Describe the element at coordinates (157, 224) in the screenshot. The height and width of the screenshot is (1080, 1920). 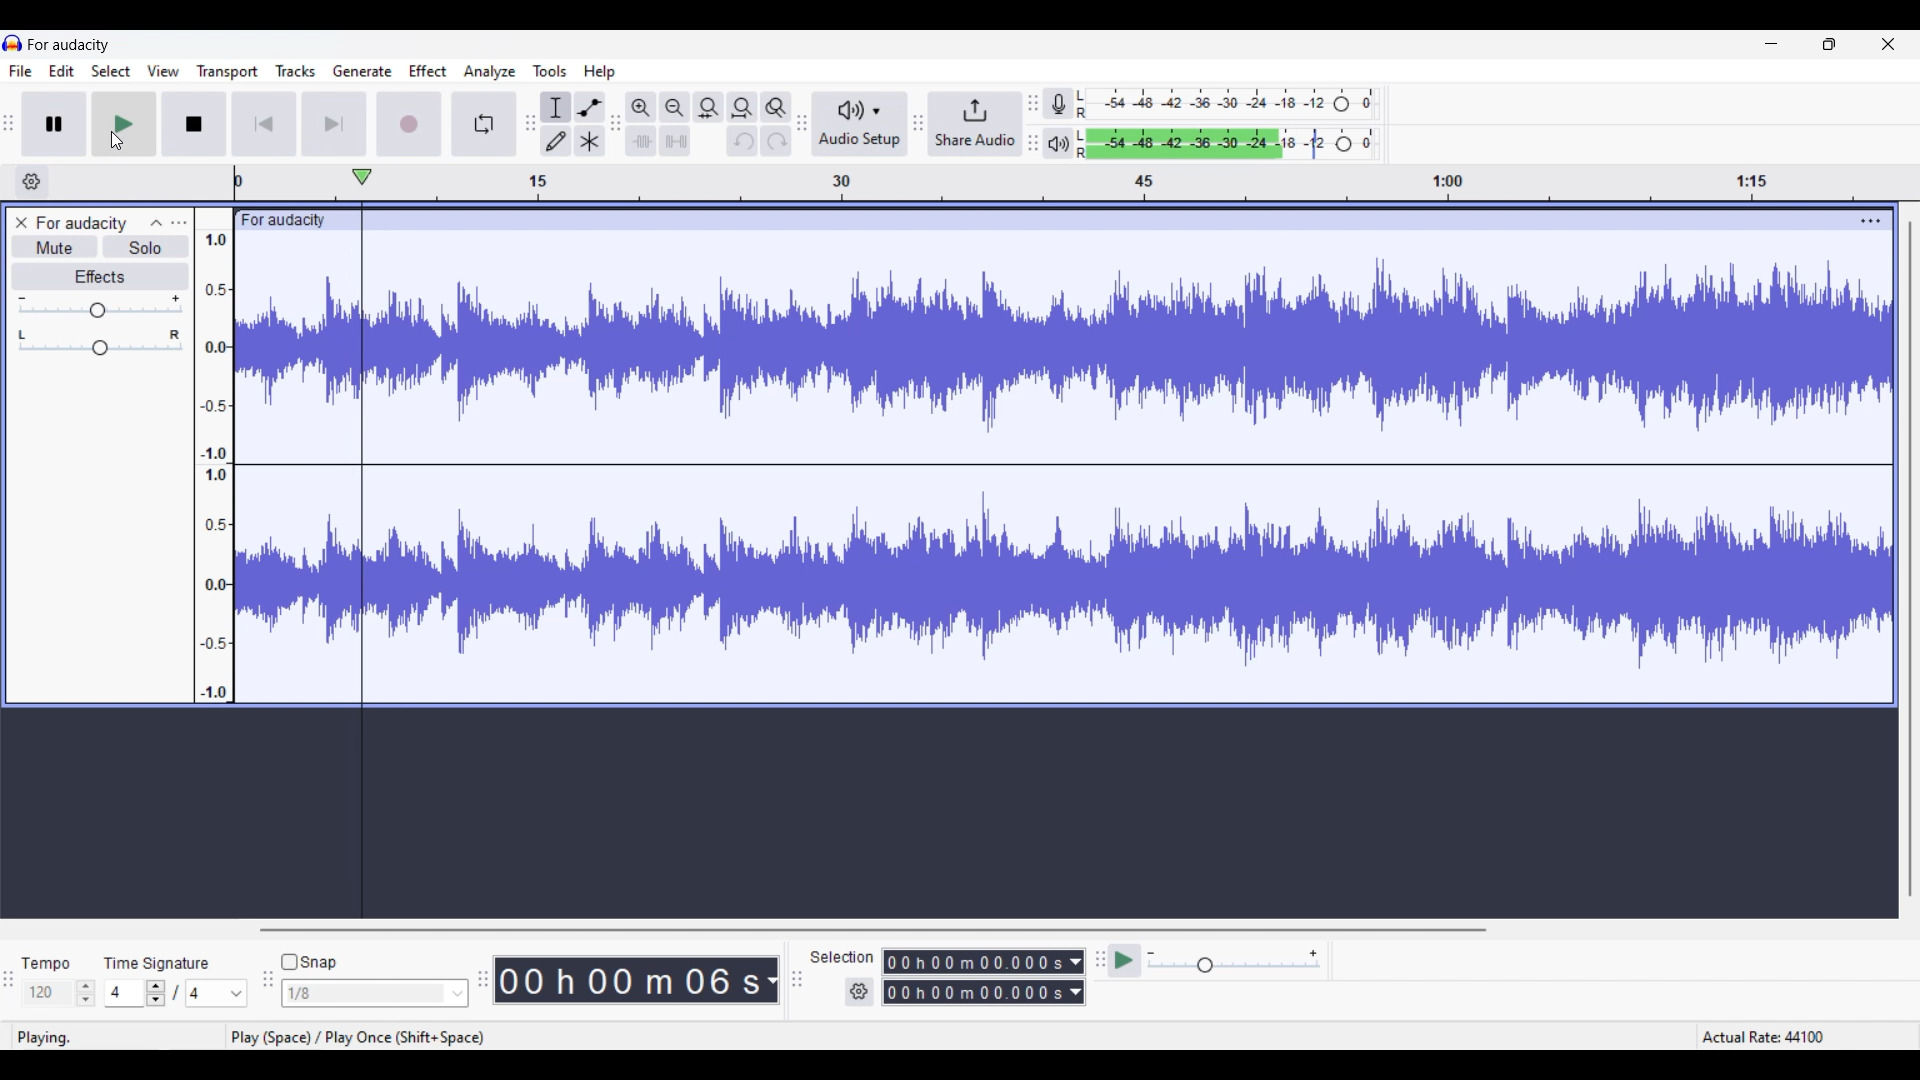
I see `Collapse` at that location.